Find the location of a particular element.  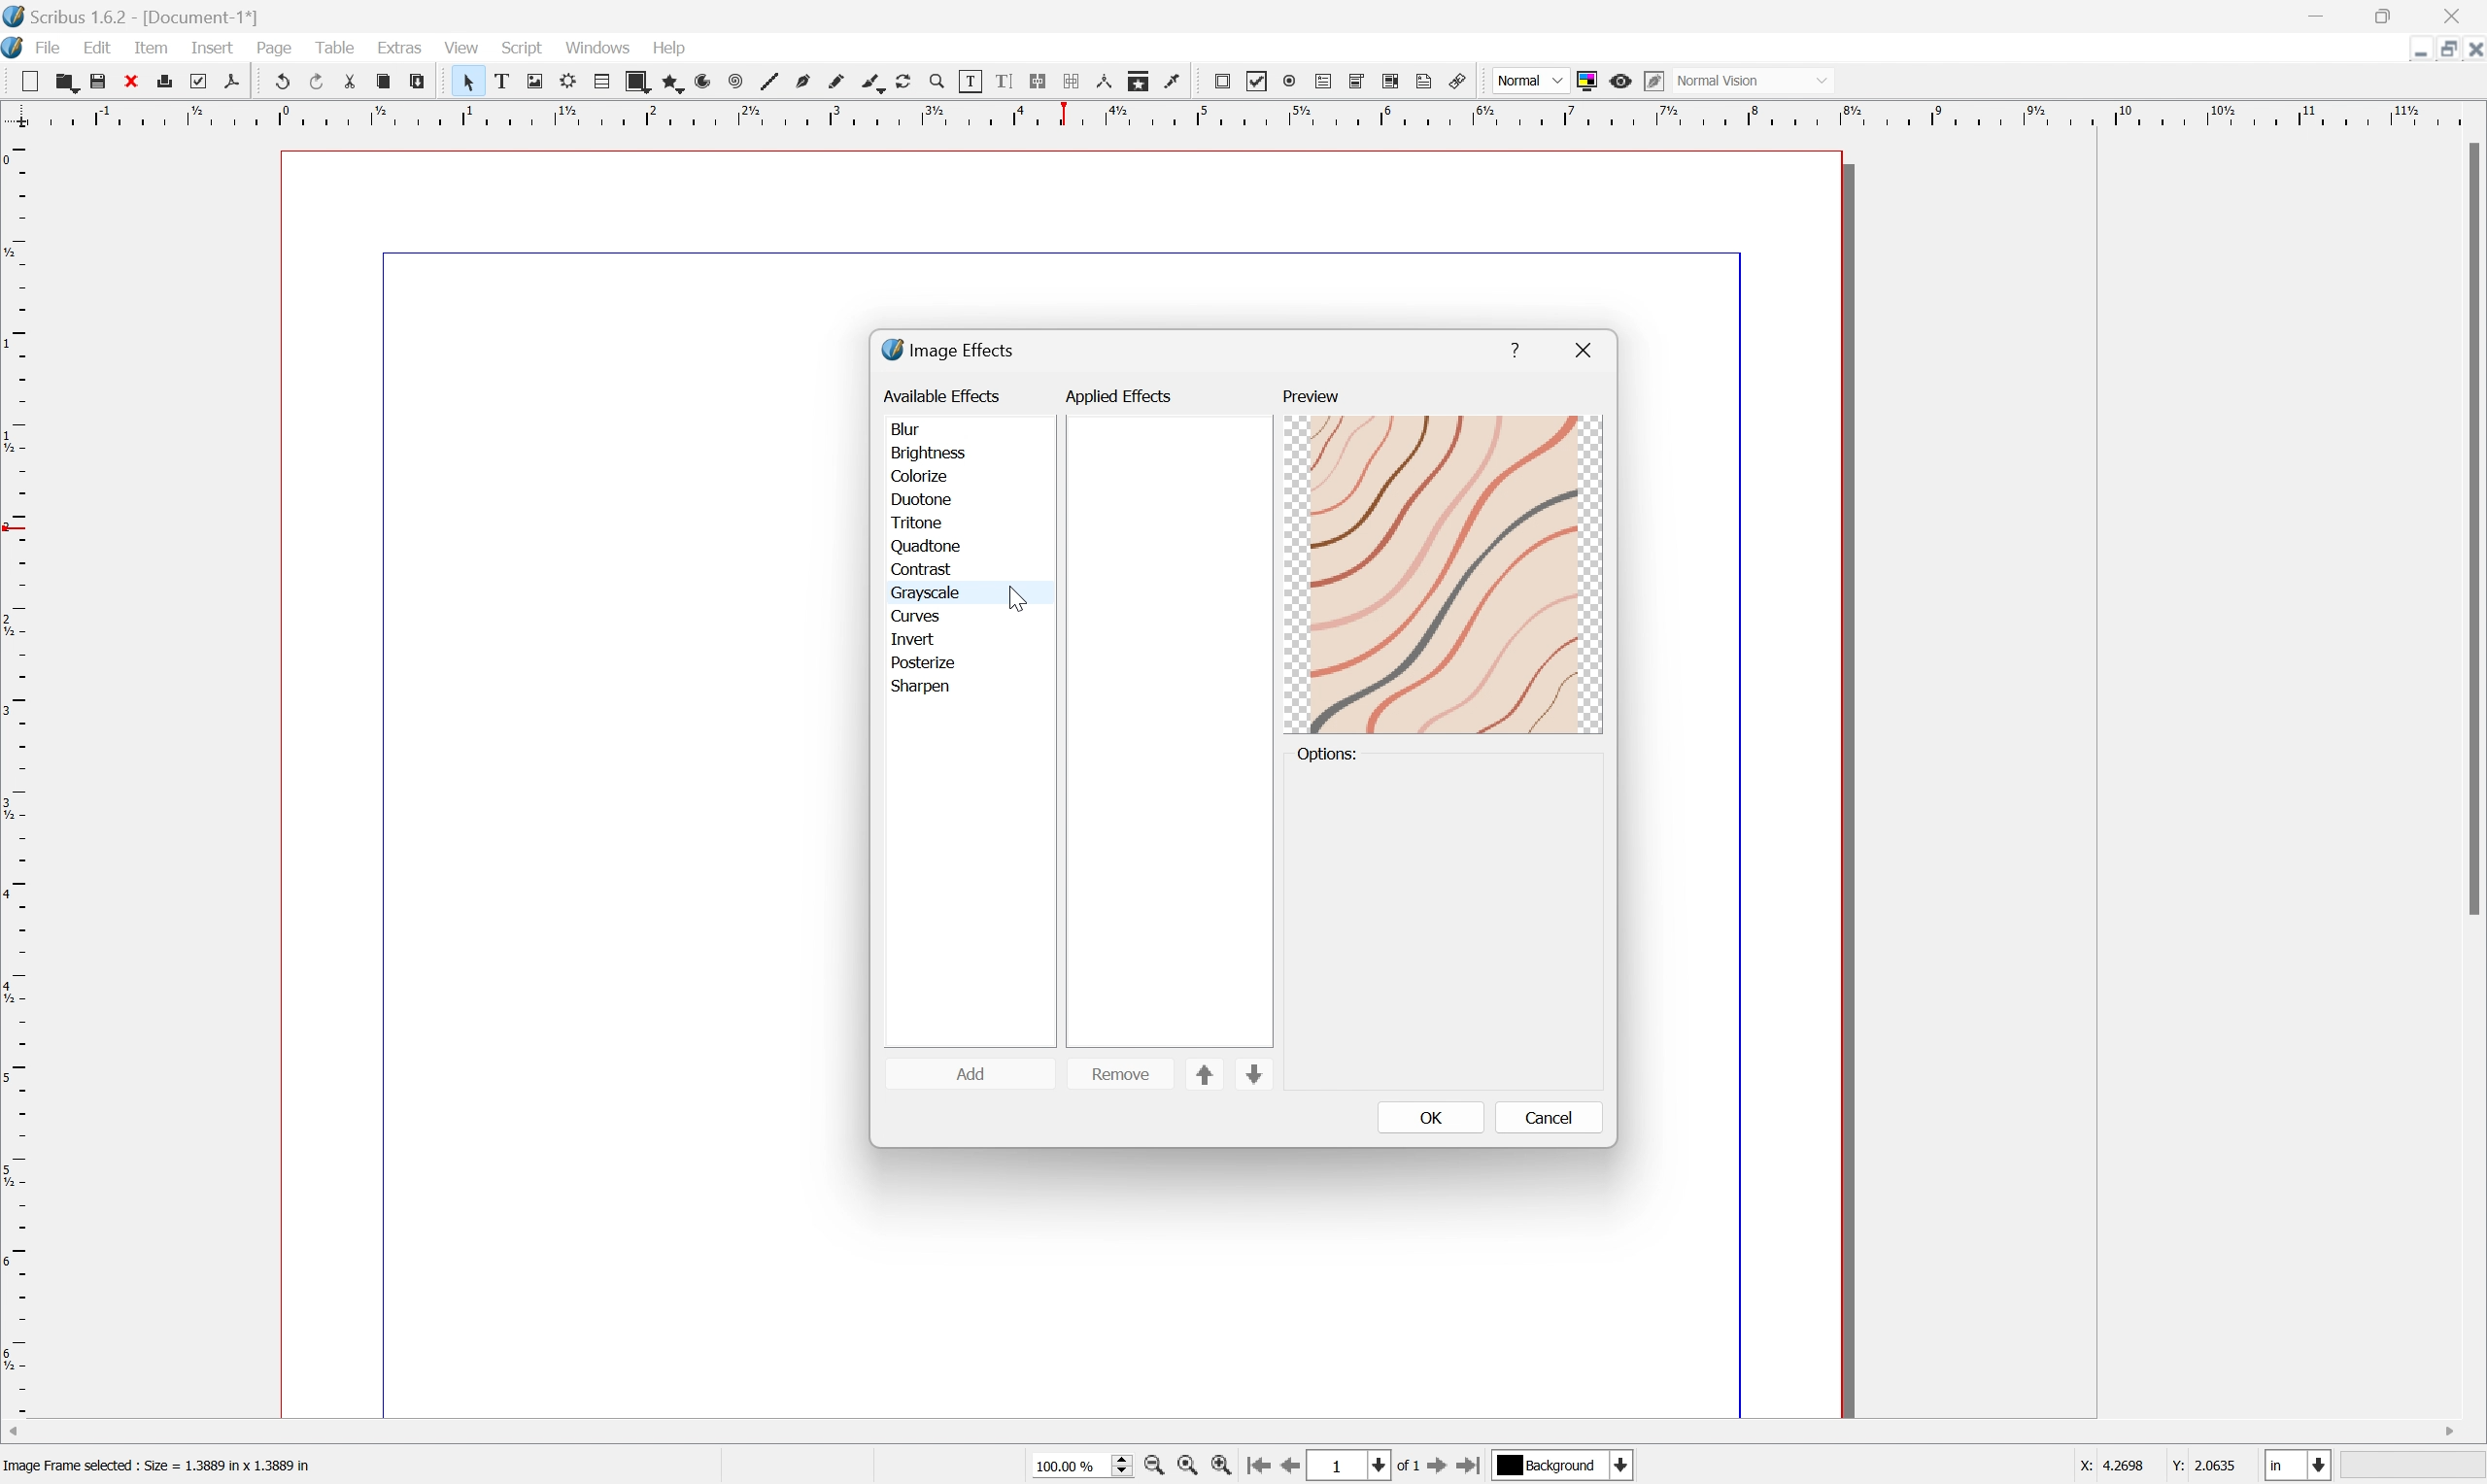

Select the current page is located at coordinates (1353, 1466).